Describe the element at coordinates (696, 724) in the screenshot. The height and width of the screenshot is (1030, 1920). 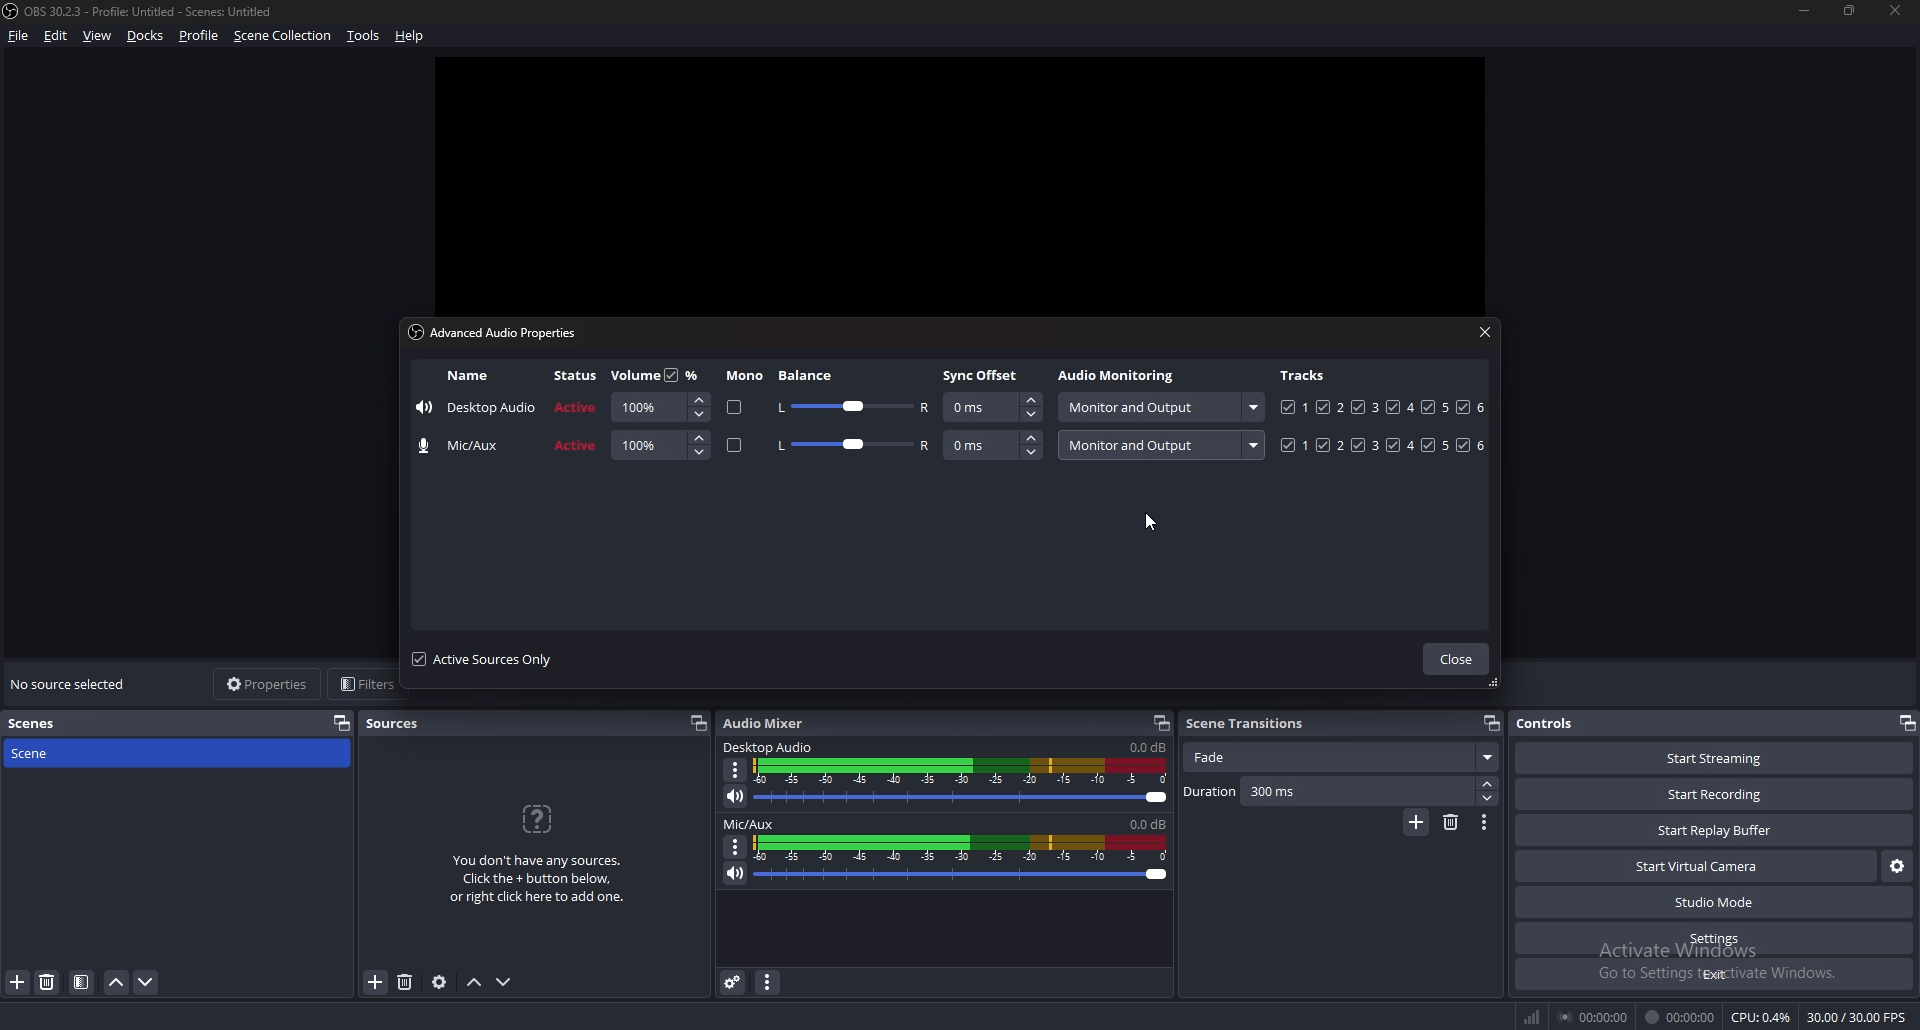
I see `popout` at that location.